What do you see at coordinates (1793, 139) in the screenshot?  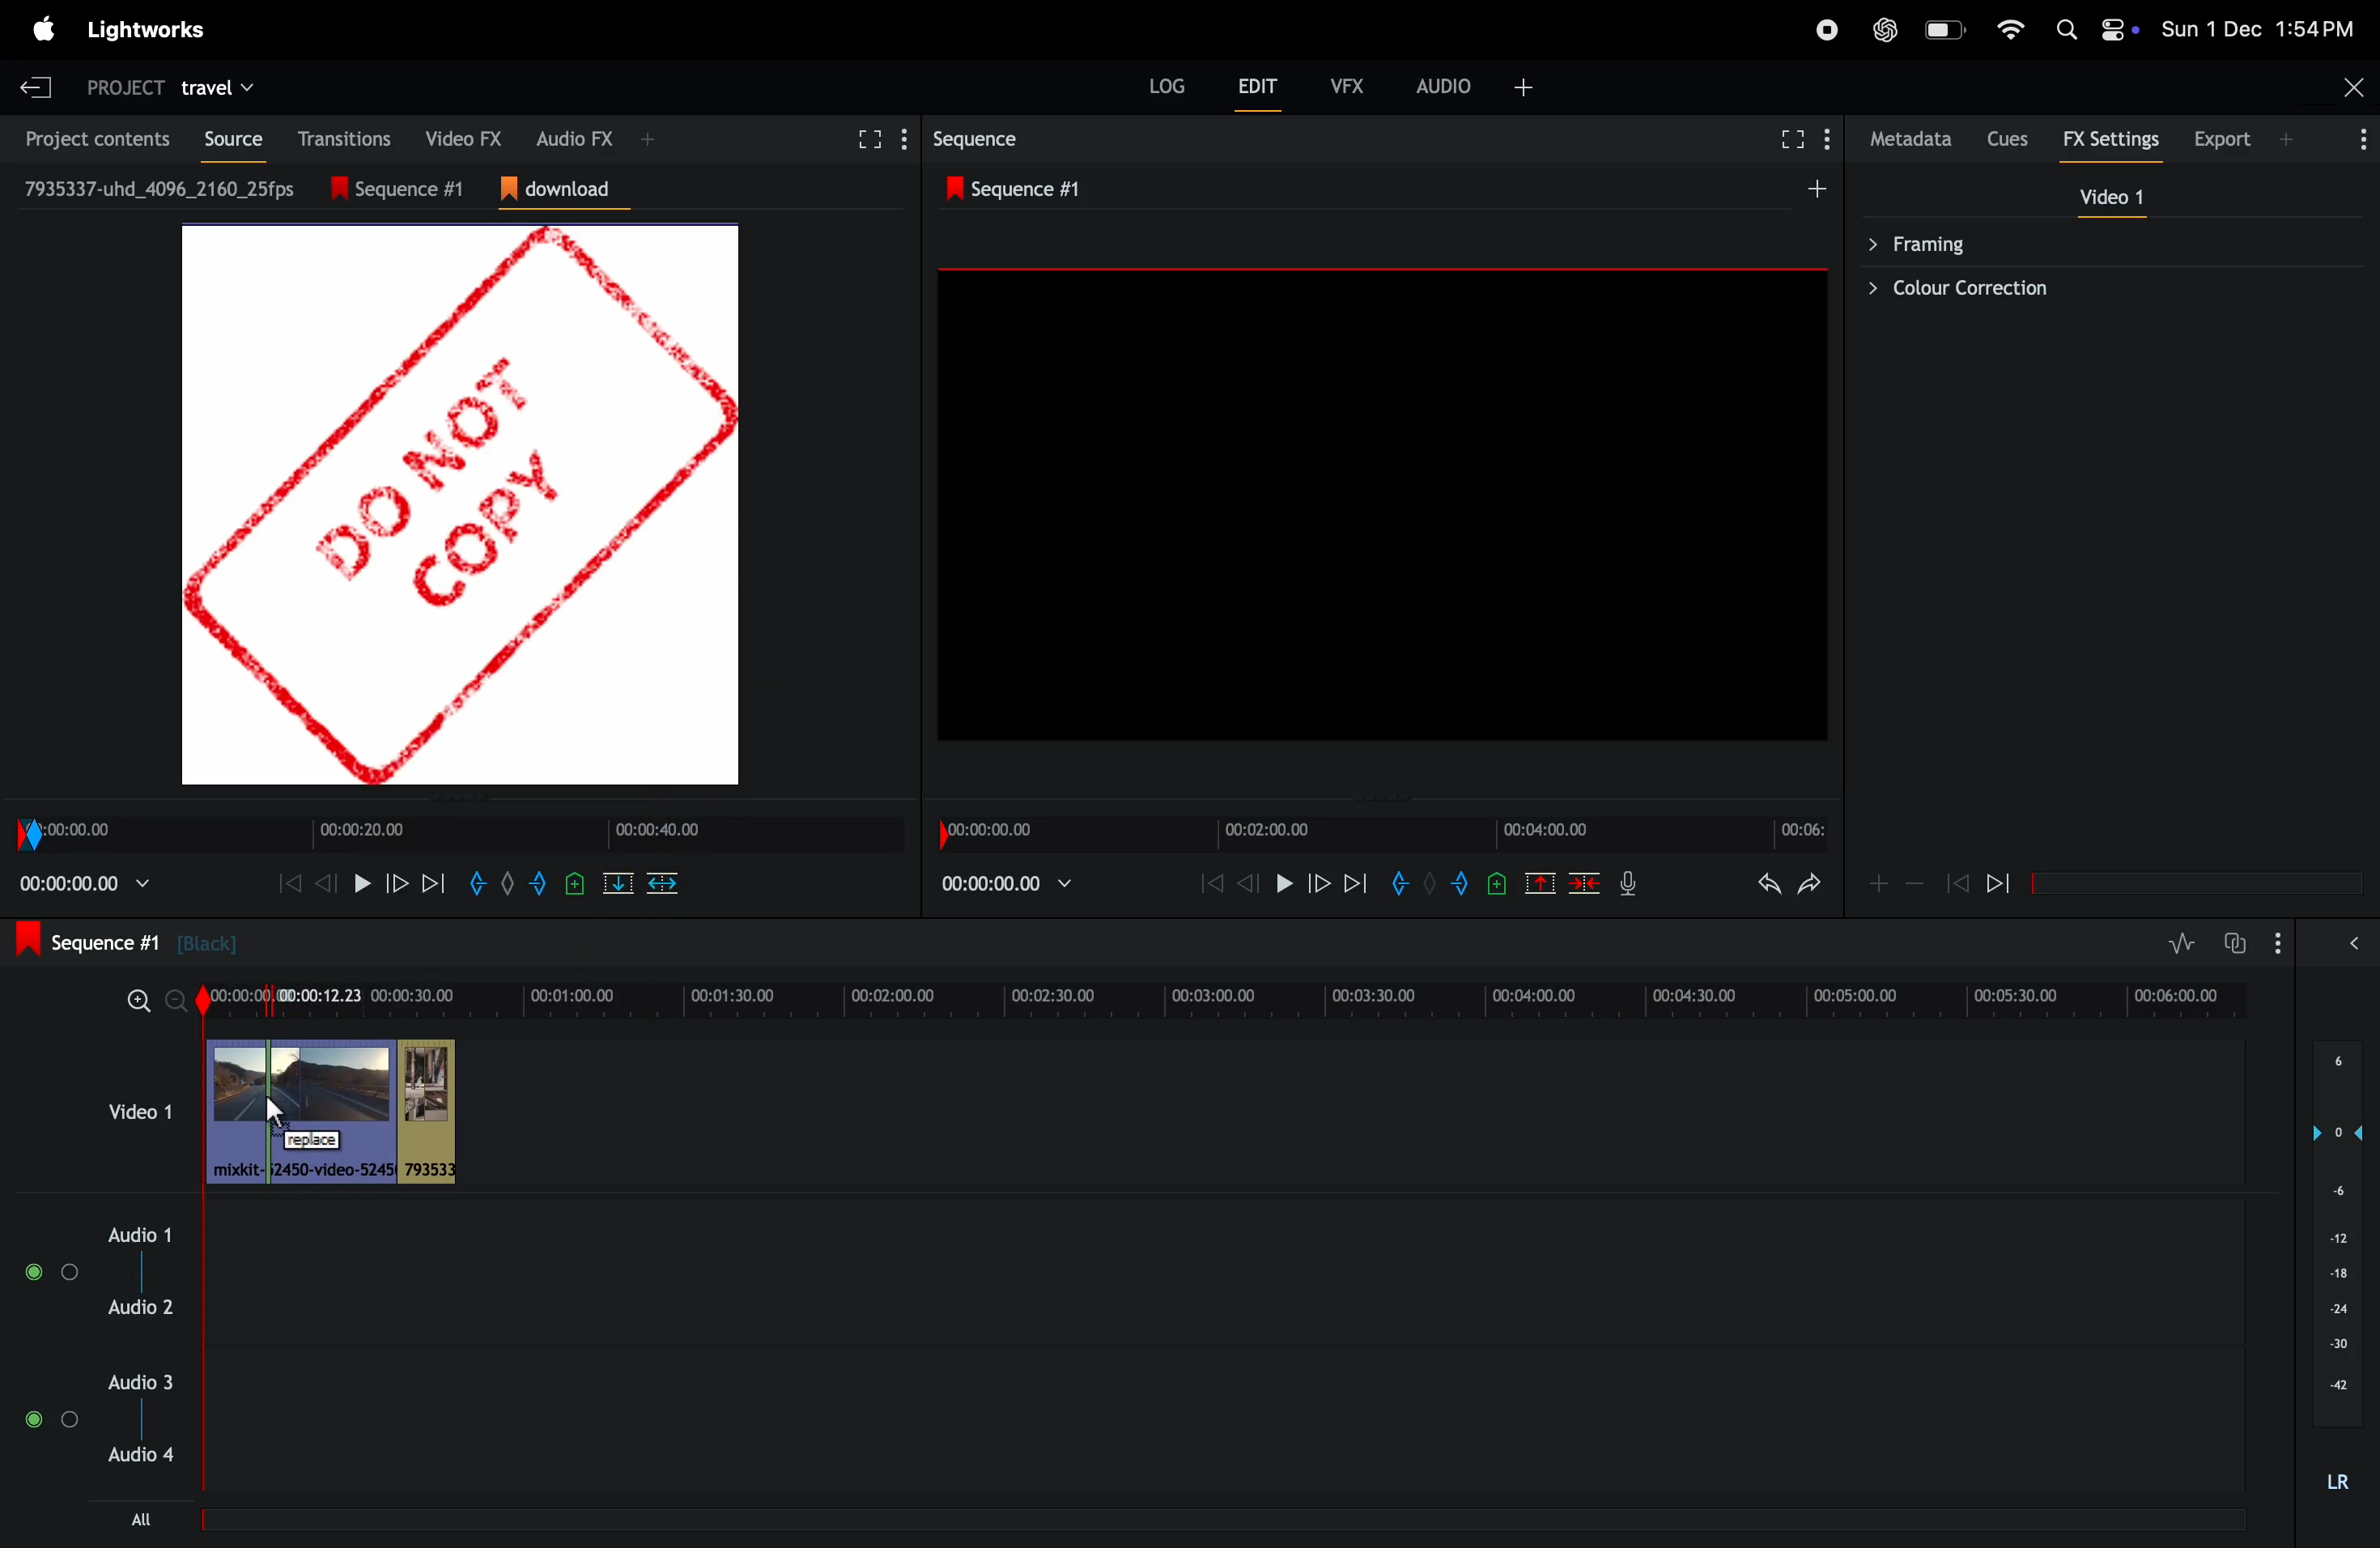 I see `full screen` at bounding box center [1793, 139].